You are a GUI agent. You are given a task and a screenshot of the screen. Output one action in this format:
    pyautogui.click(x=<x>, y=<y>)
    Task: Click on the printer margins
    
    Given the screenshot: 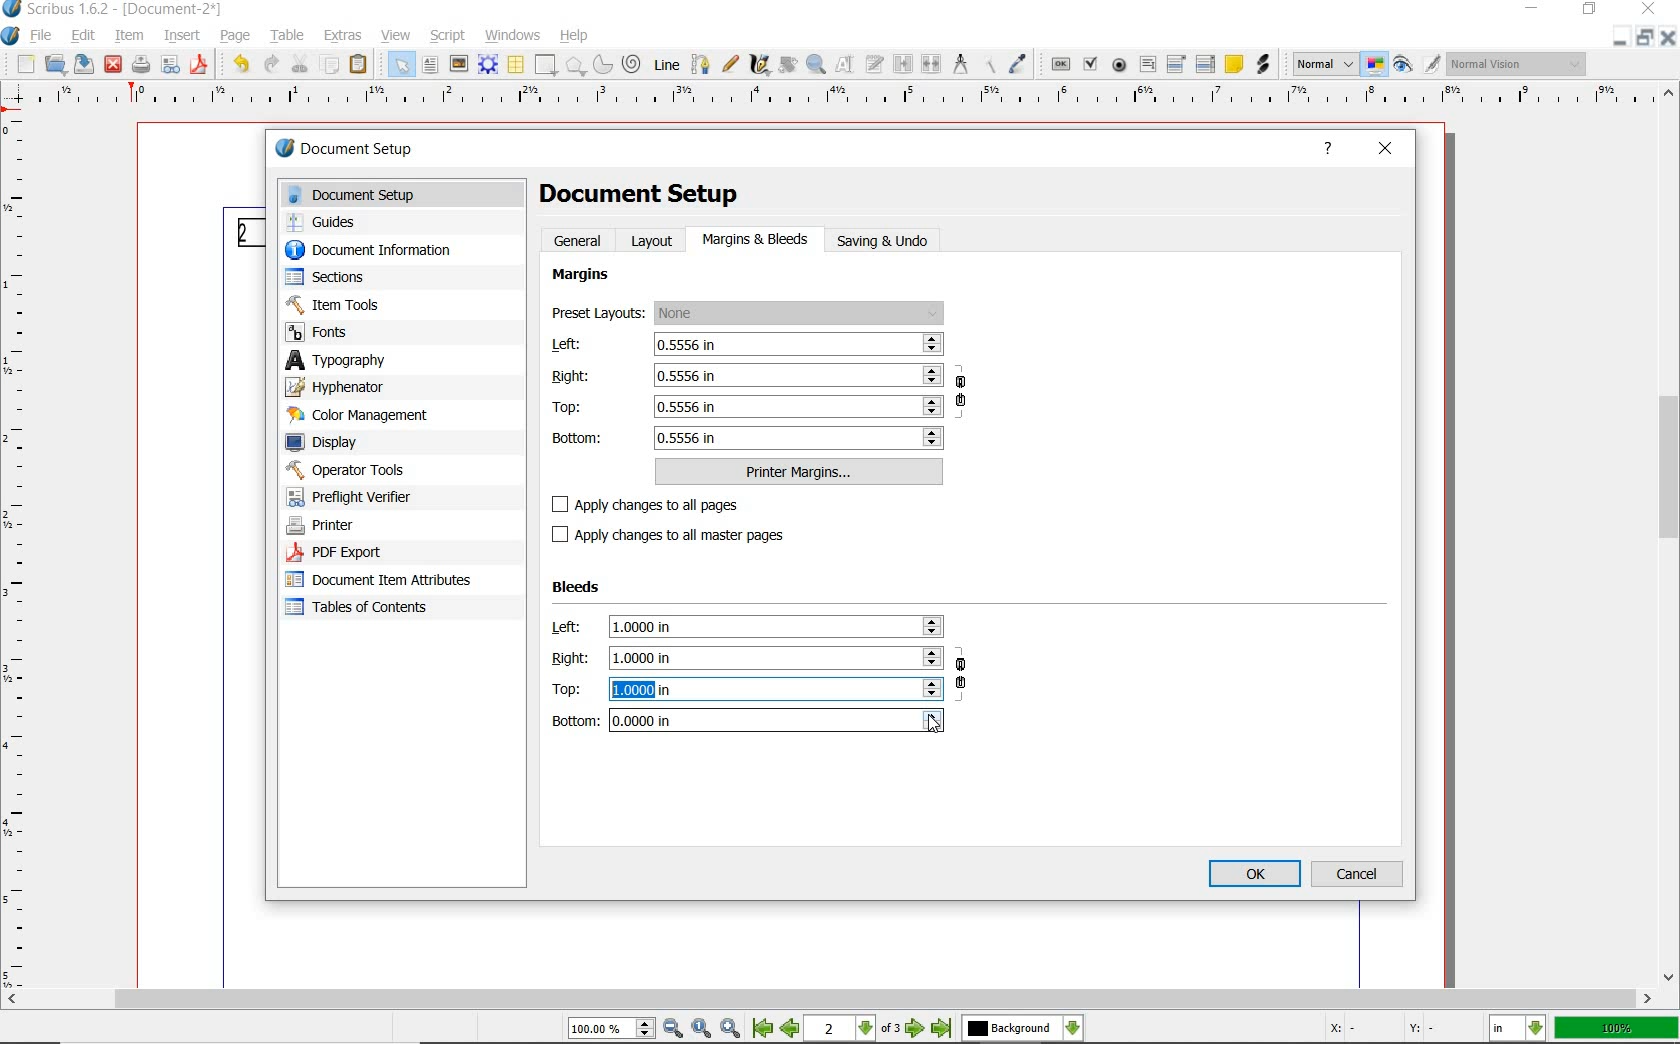 What is the action you would take?
    pyautogui.click(x=800, y=472)
    